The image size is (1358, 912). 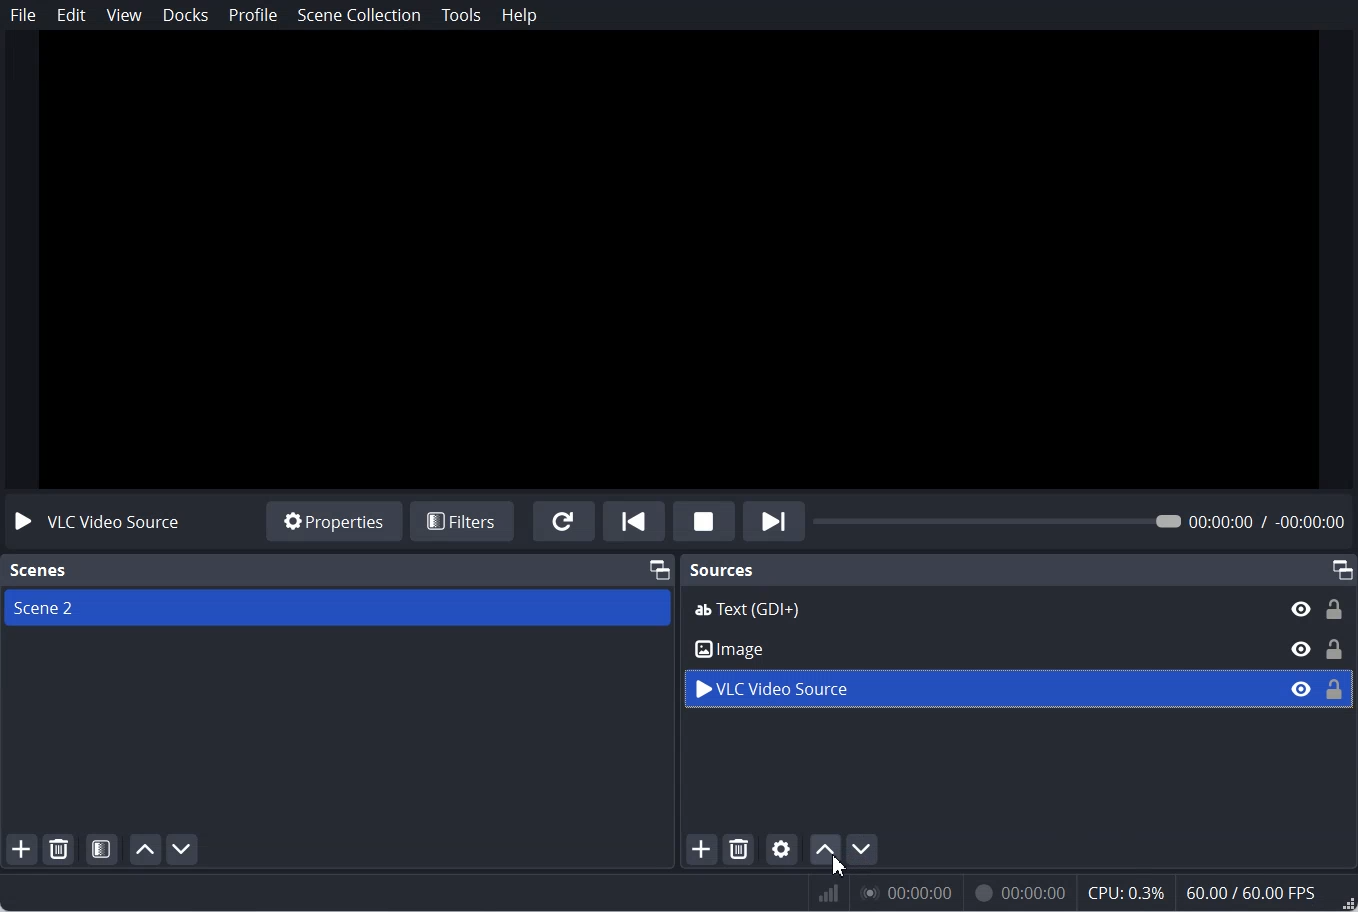 What do you see at coordinates (23, 15) in the screenshot?
I see `File` at bounding box center [23, 15].